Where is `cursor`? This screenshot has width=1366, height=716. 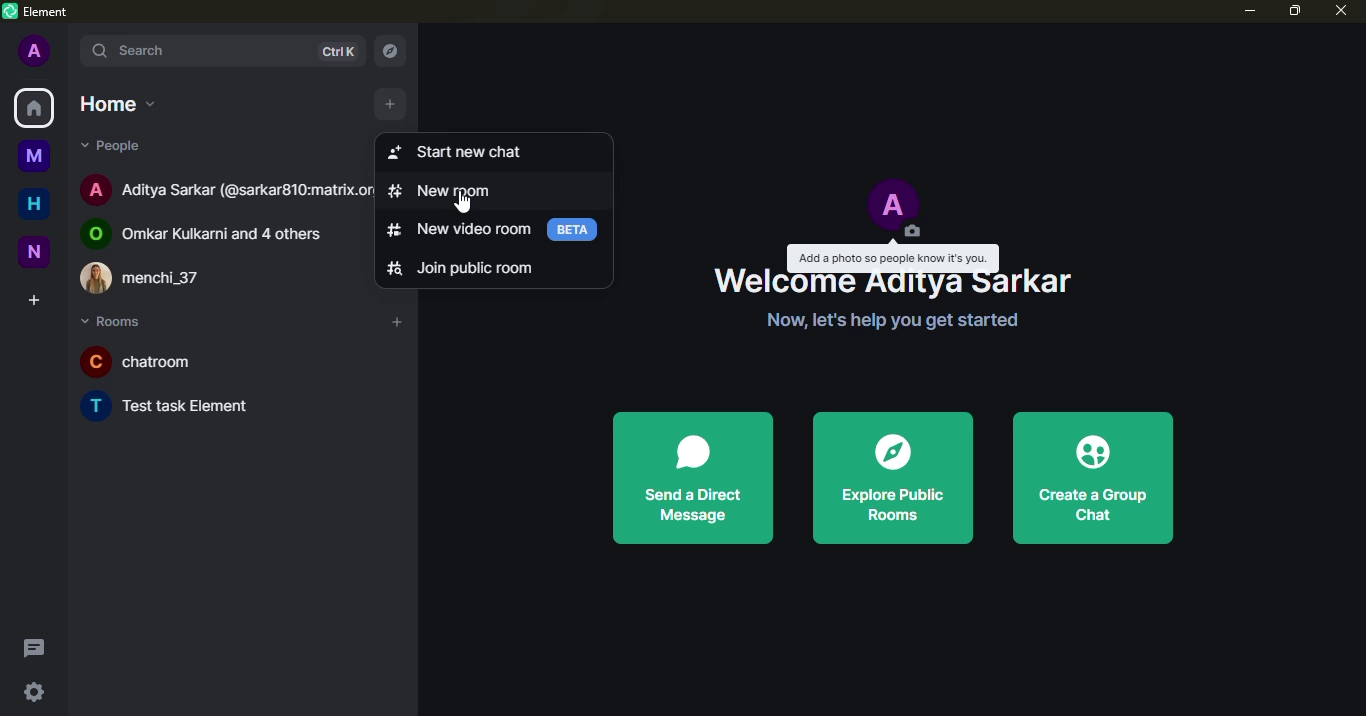 cursor is located at coordinates (462, 207).